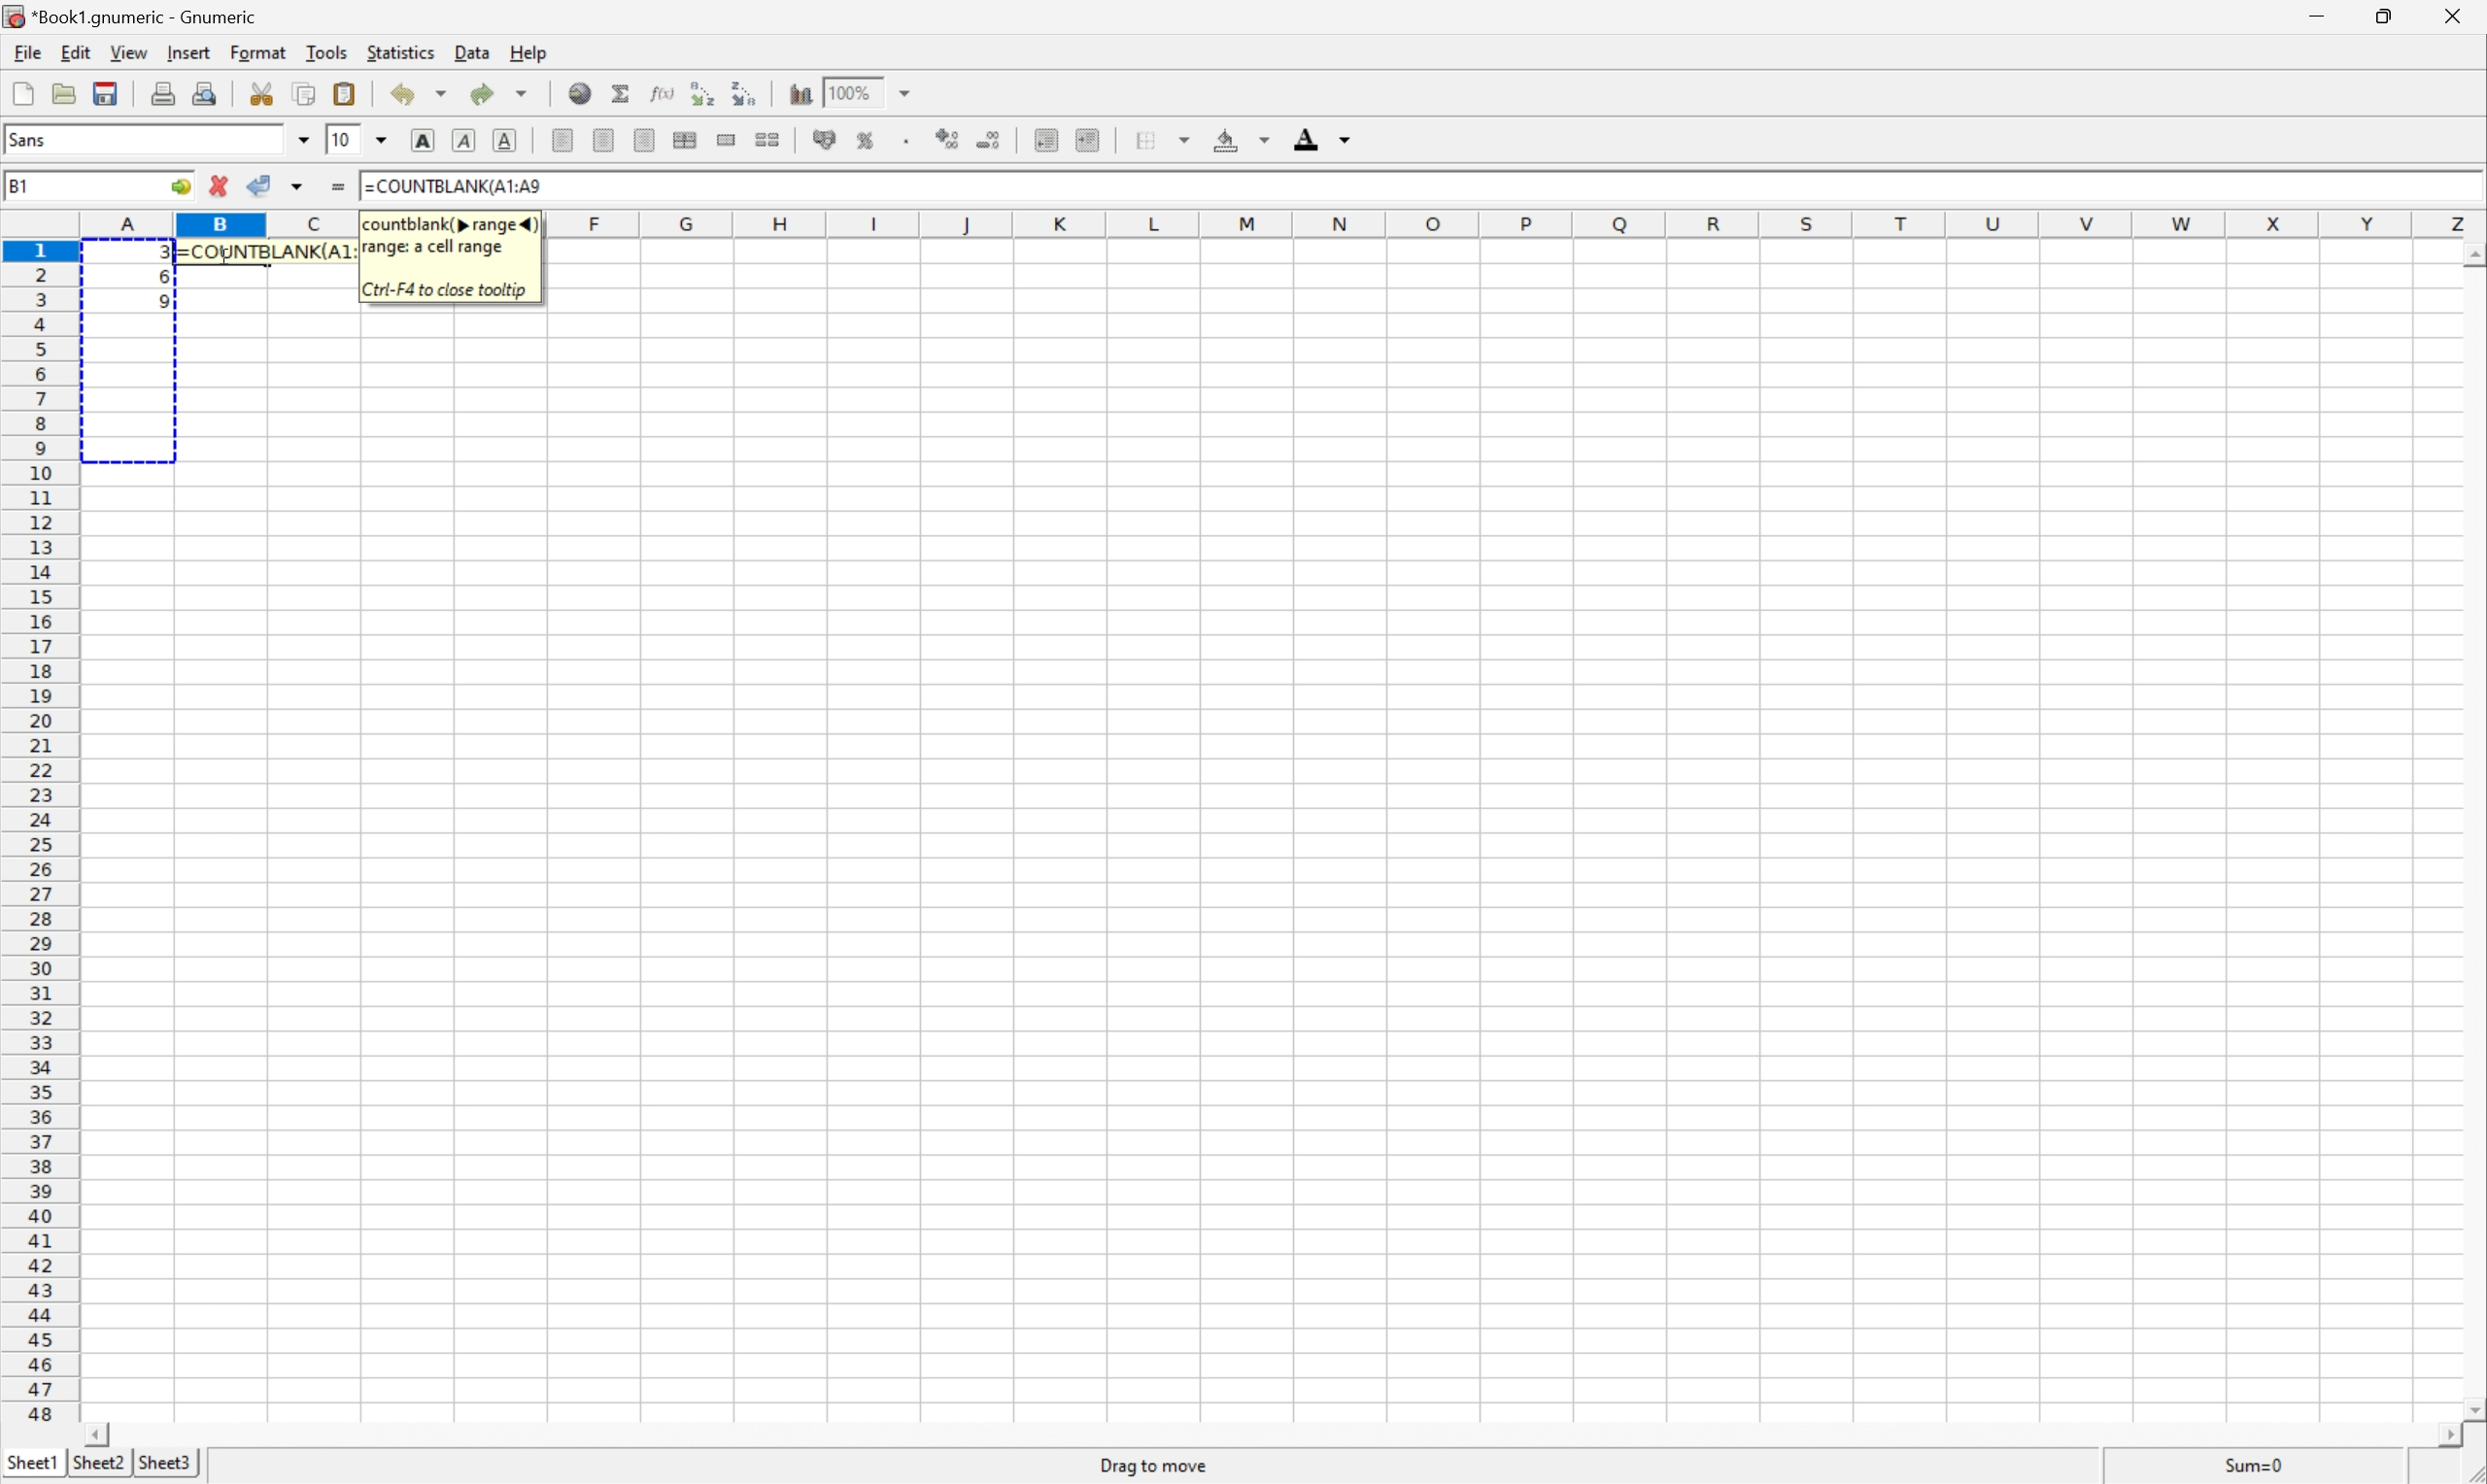 The height and width of the screenshot is (1484, 2487). Describe the element at coordinates (27, 138) in the screenshot. I see `Sans` at that location.